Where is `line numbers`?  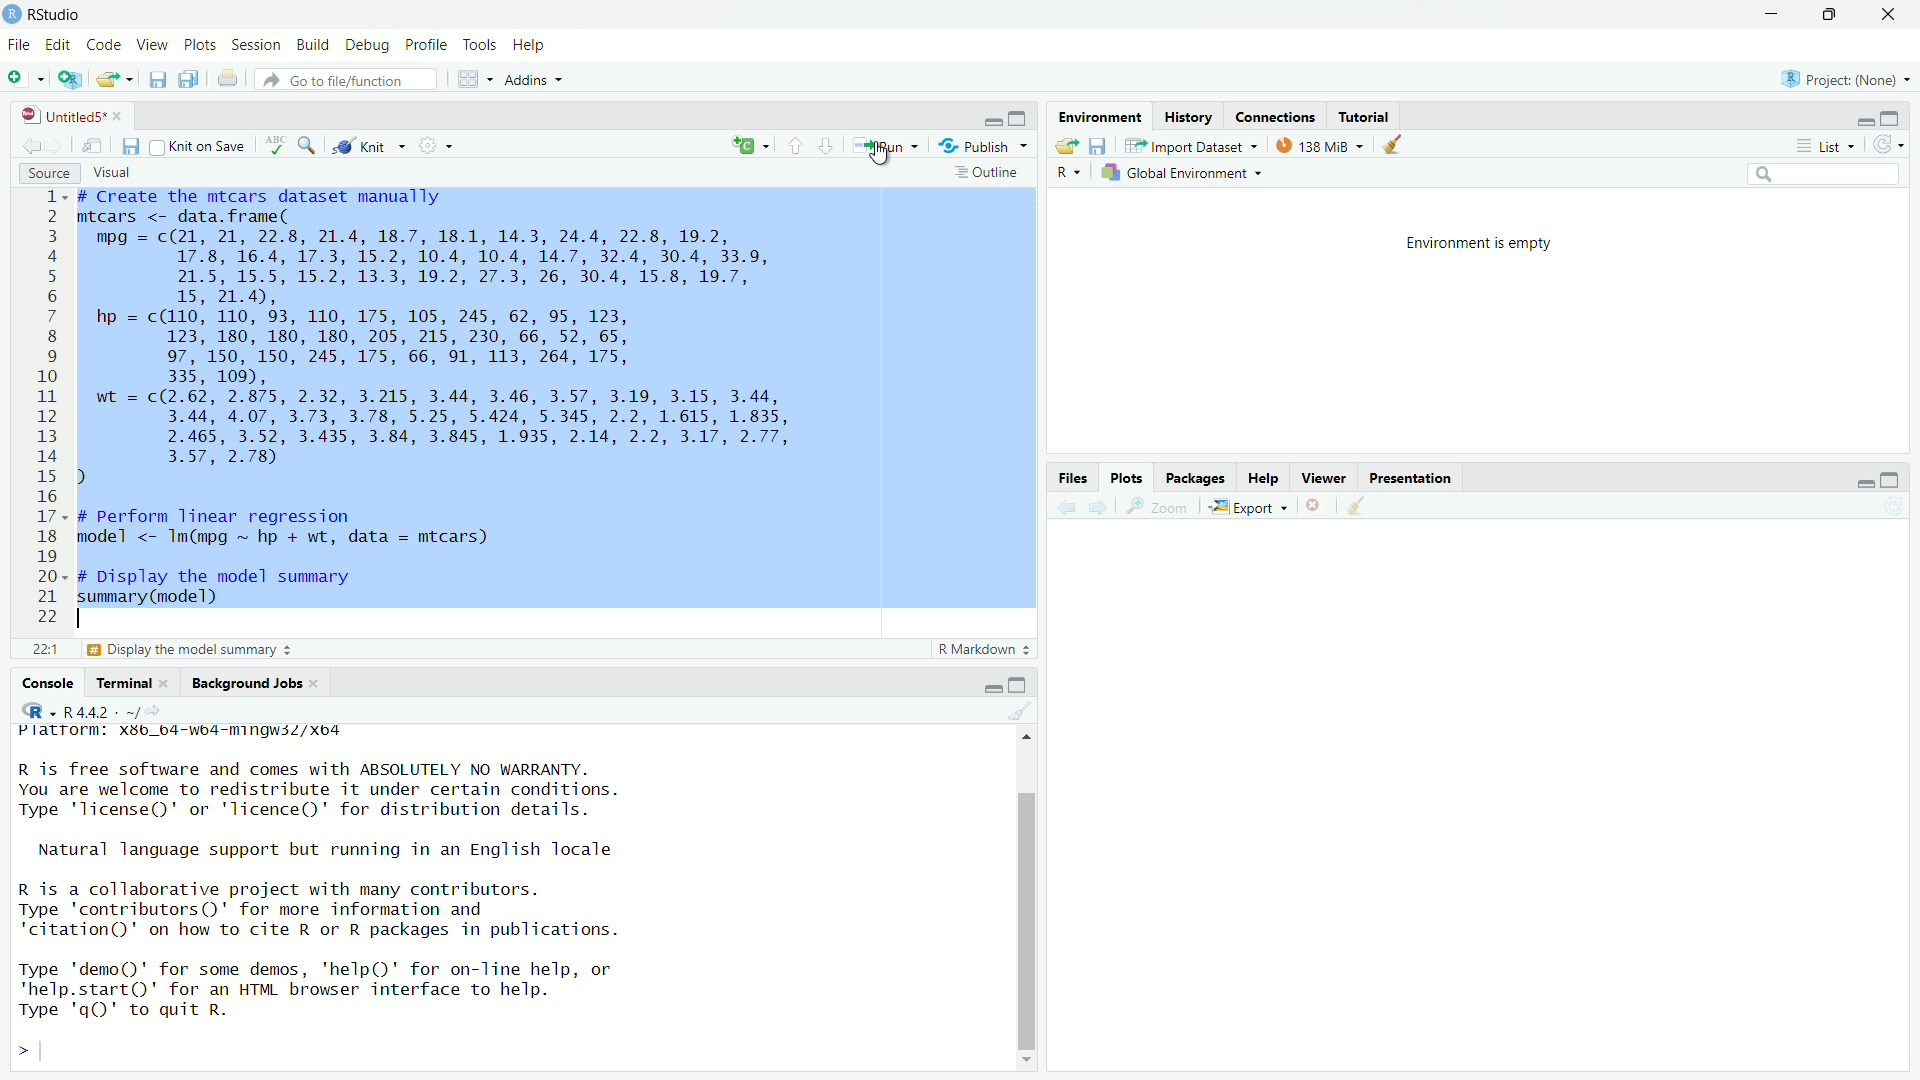
line numbers is located at coordinates (50, 408).